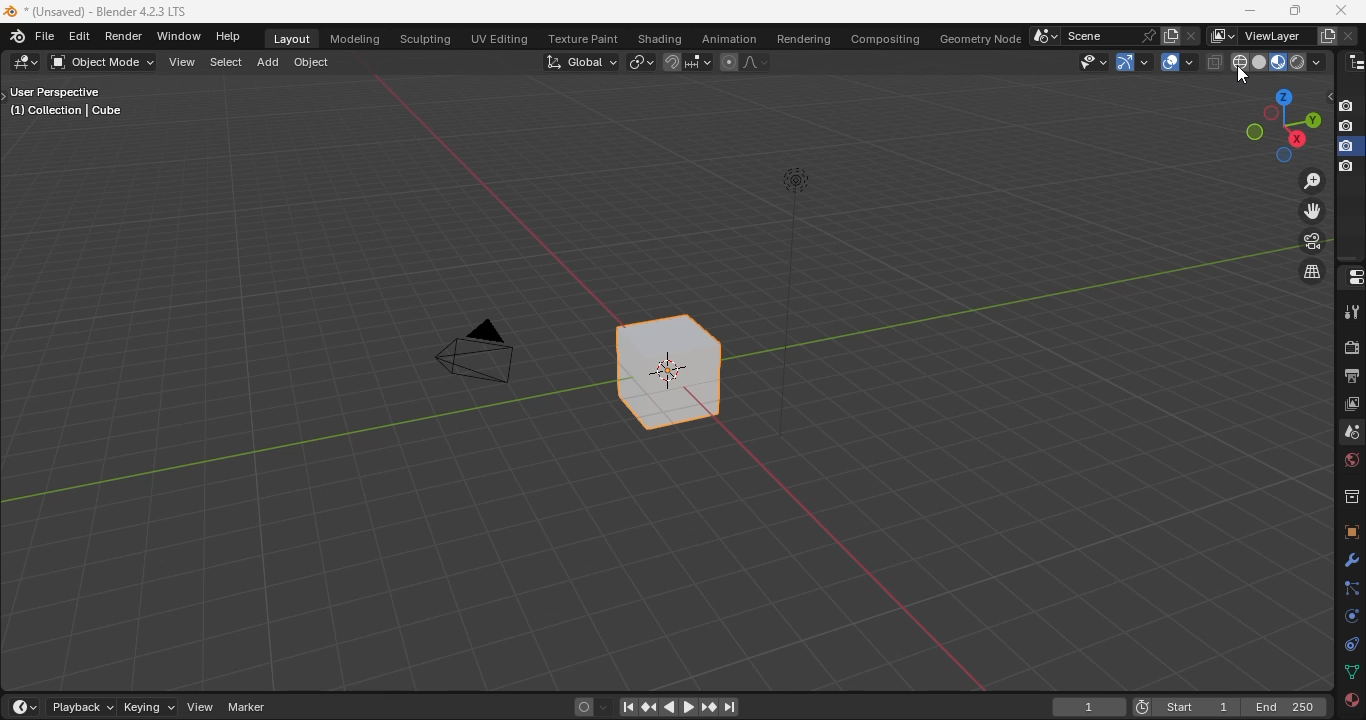 The image size is (1366, 720). What do you see at coordinates (1351, 377) in the screenshot?
I see `output` at bounding box center [1351, 377].